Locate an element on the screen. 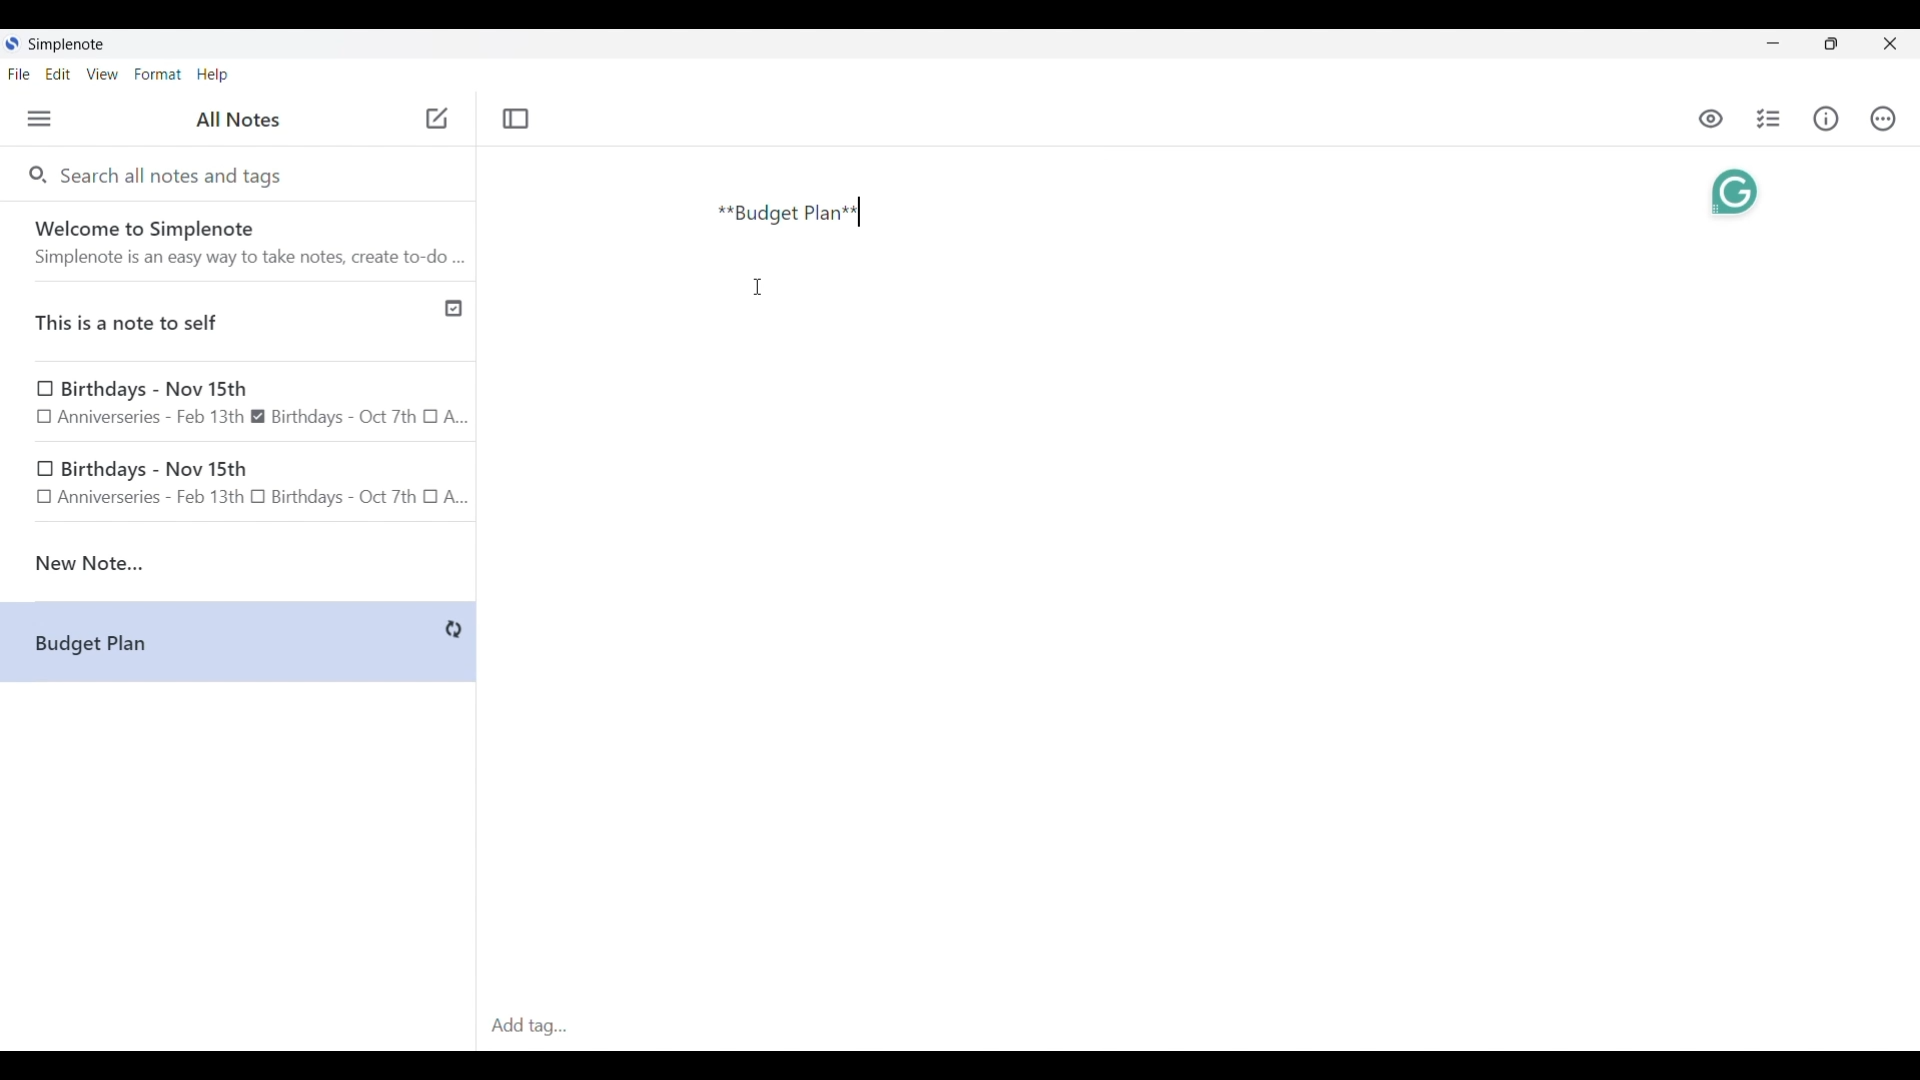 The height and width of the screenshot is (1080, 1920). Edit menu is located at coordinates (59, 73).